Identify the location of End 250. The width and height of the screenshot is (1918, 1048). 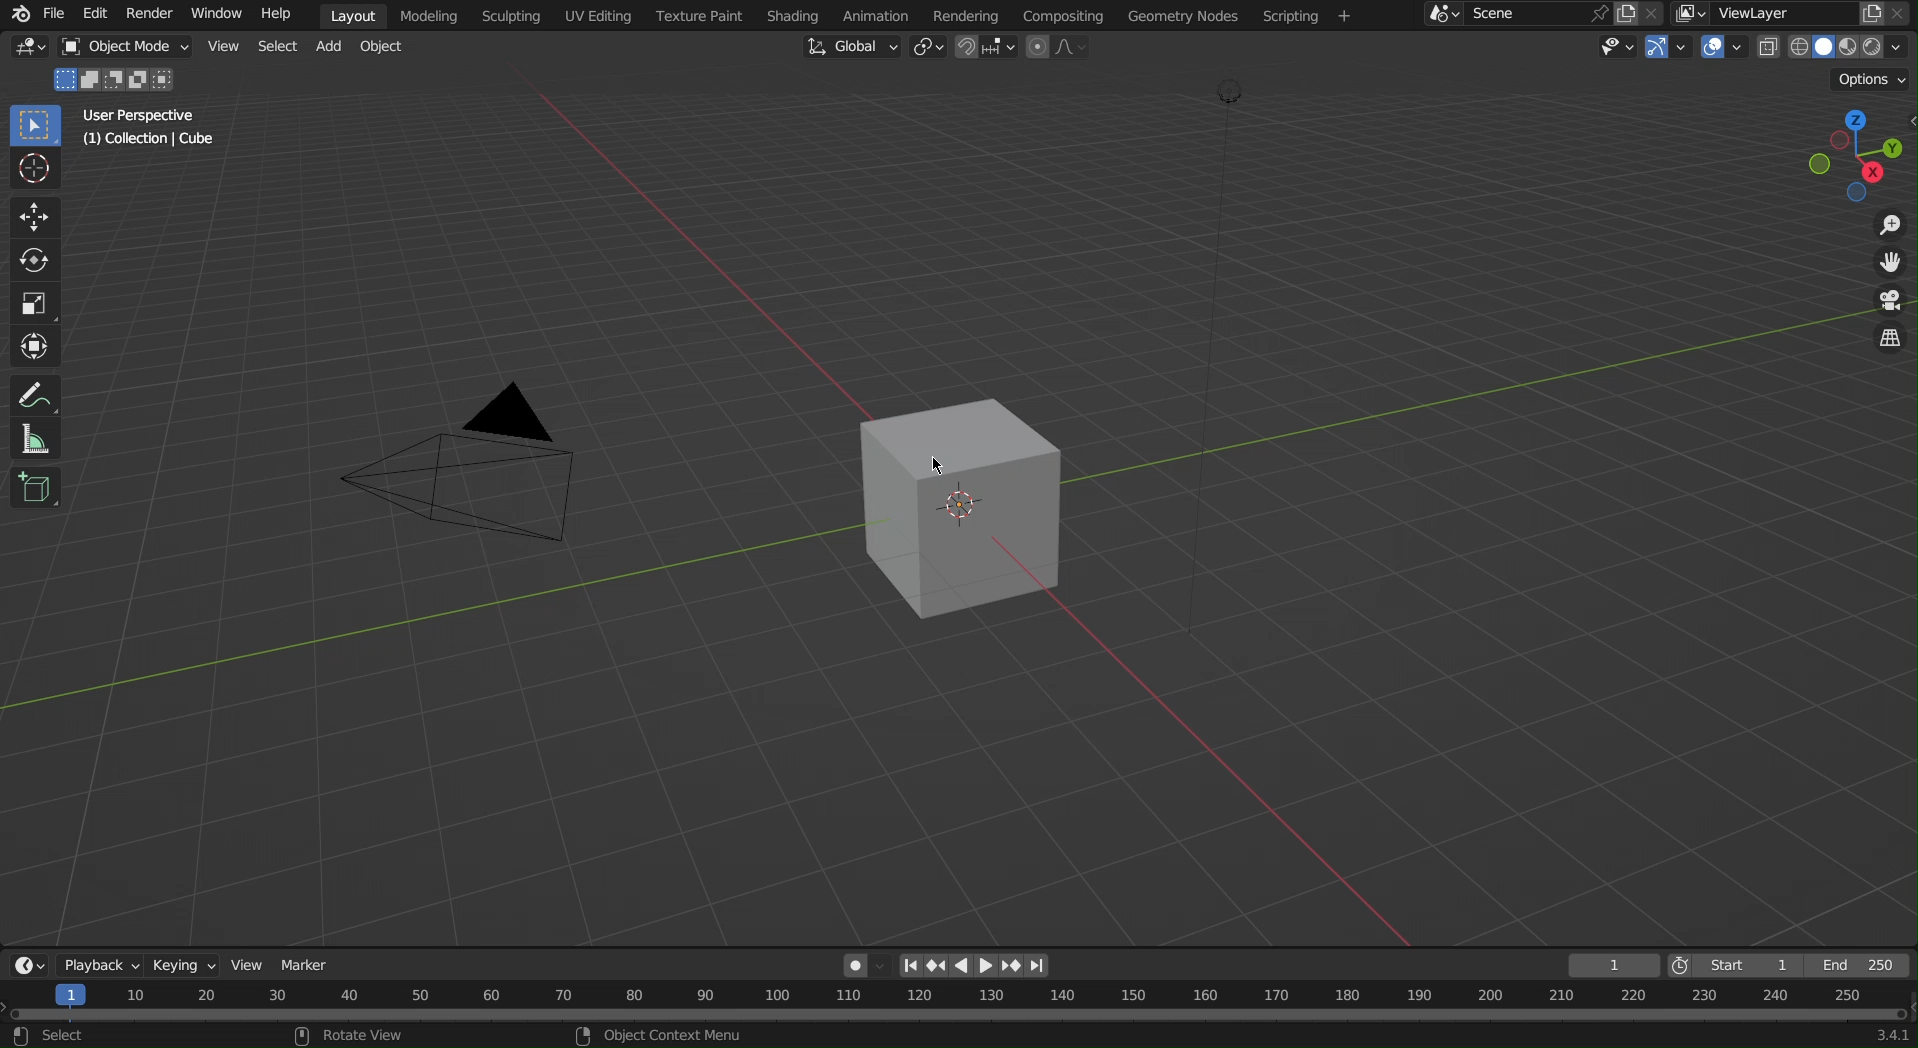
(1863, 963).